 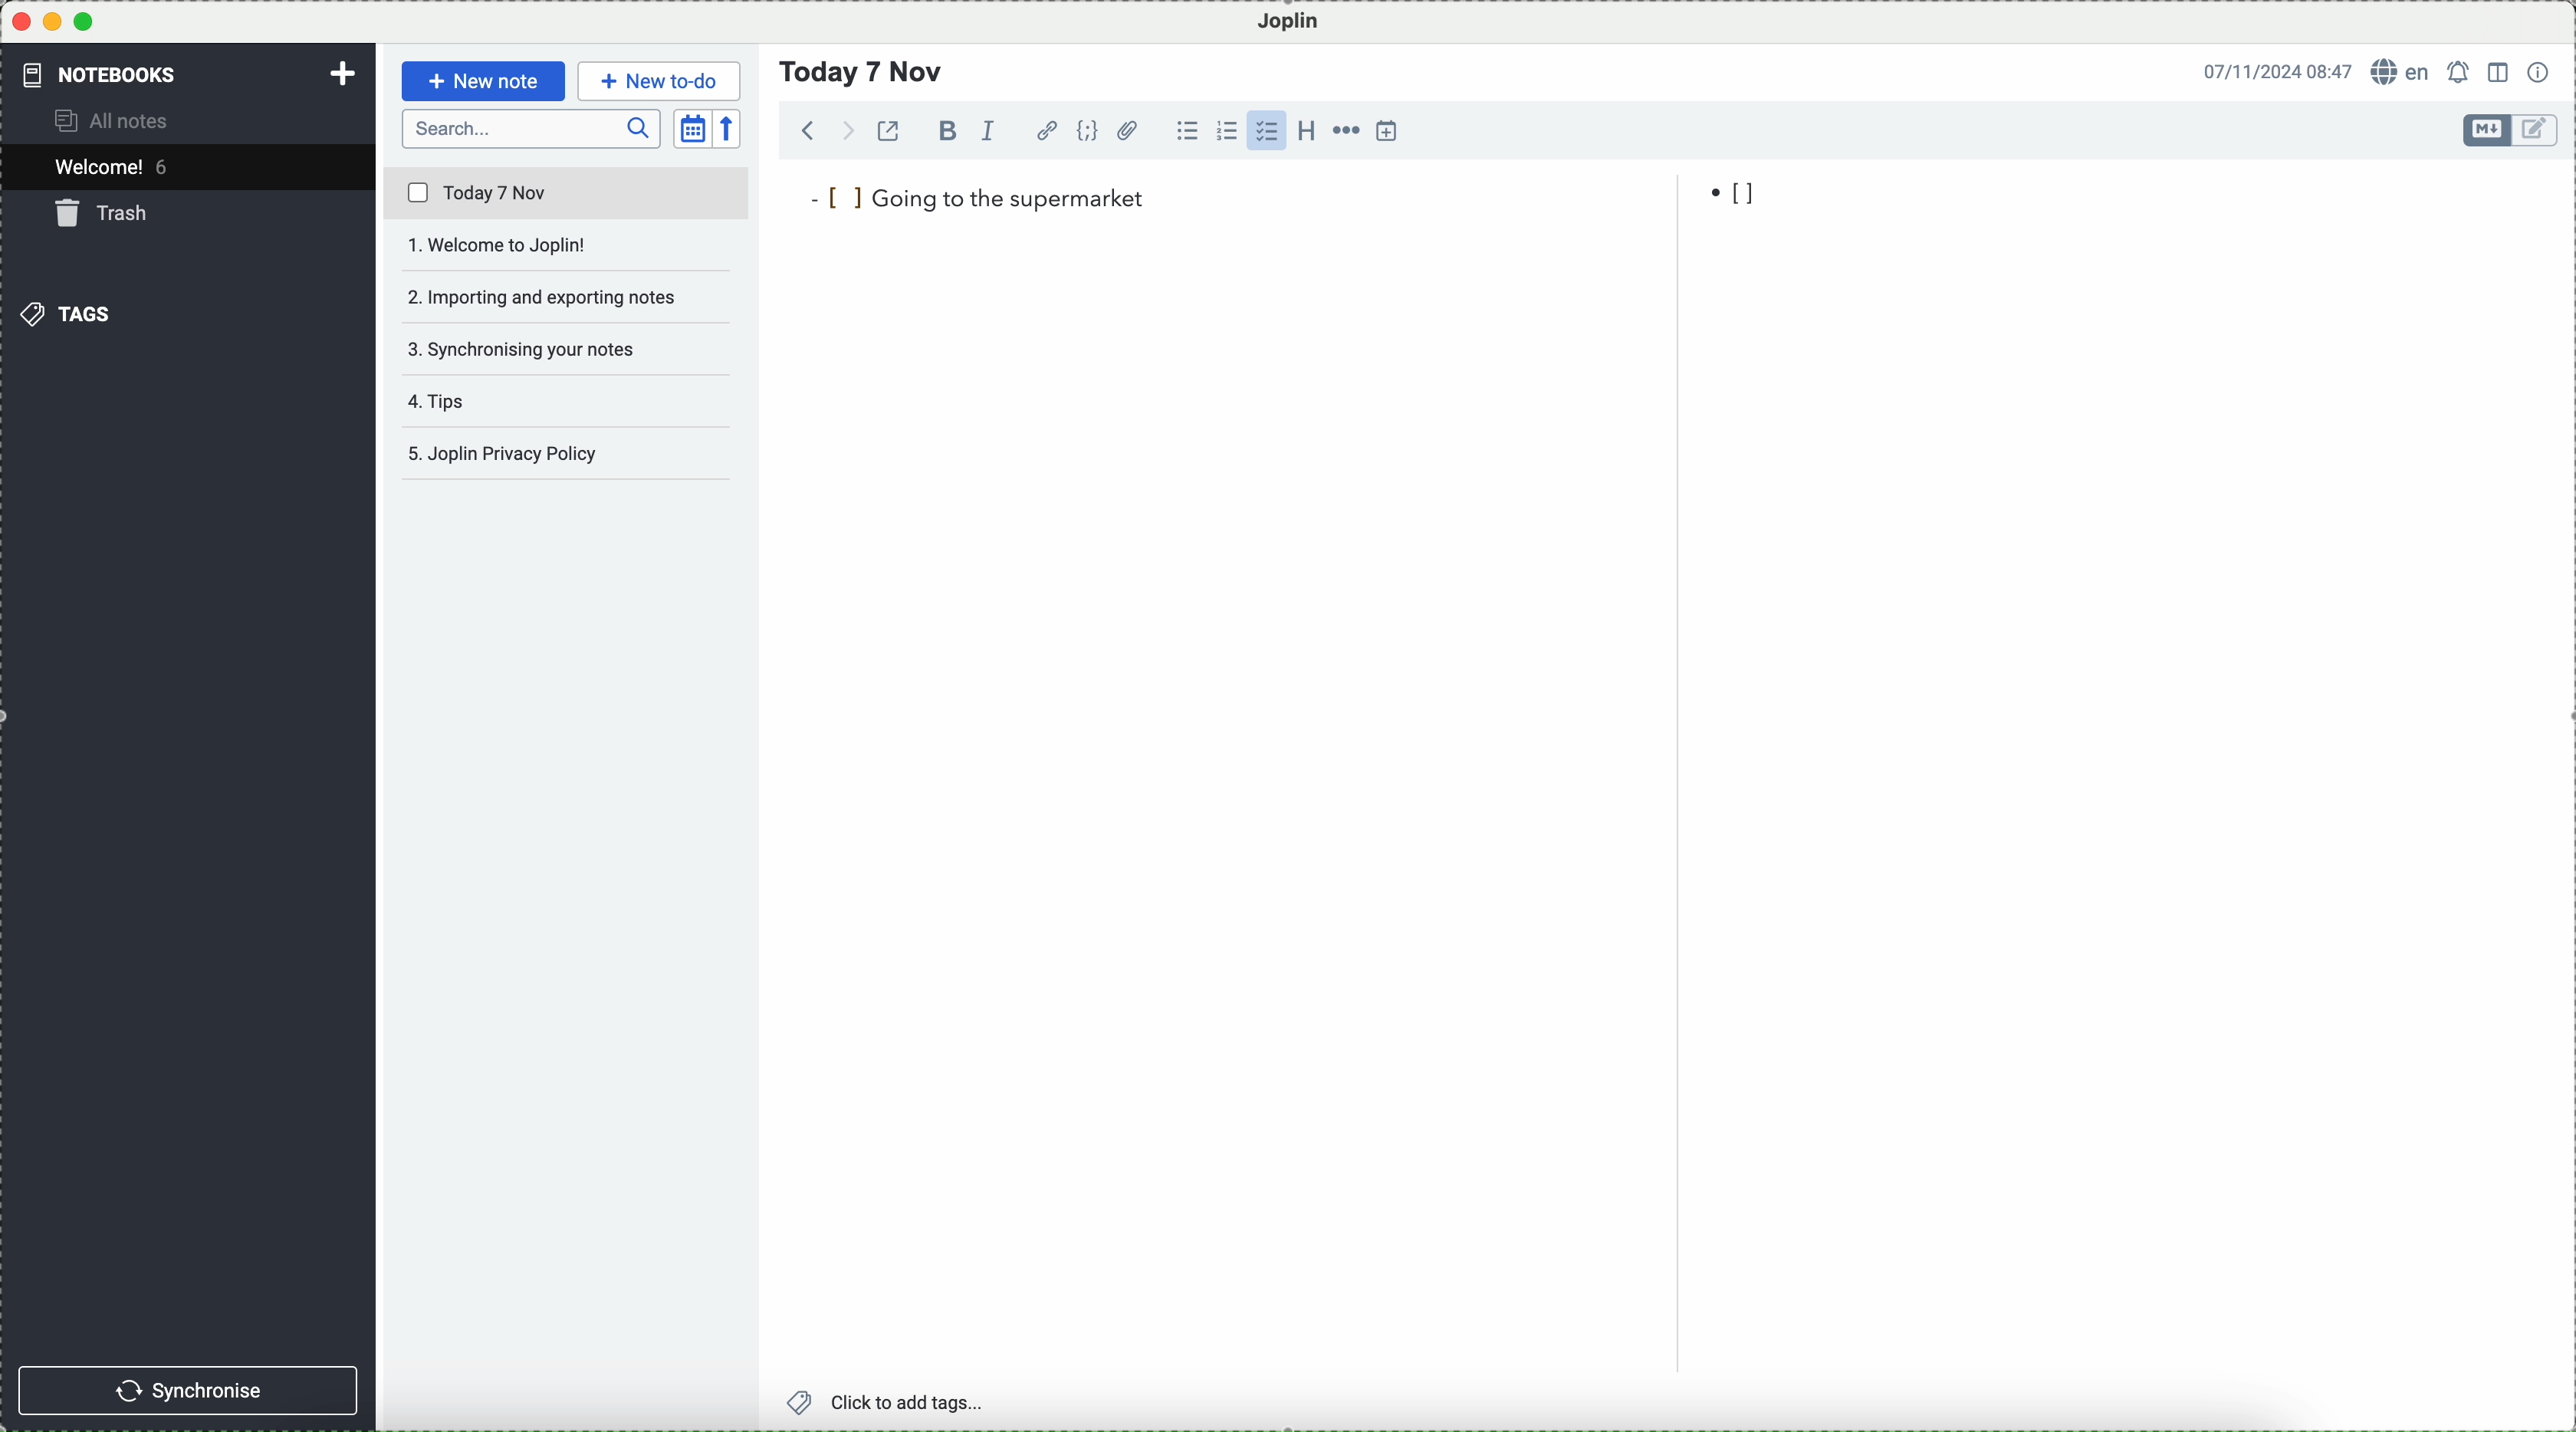 I want to click on code, so click(x=1087, y=130).